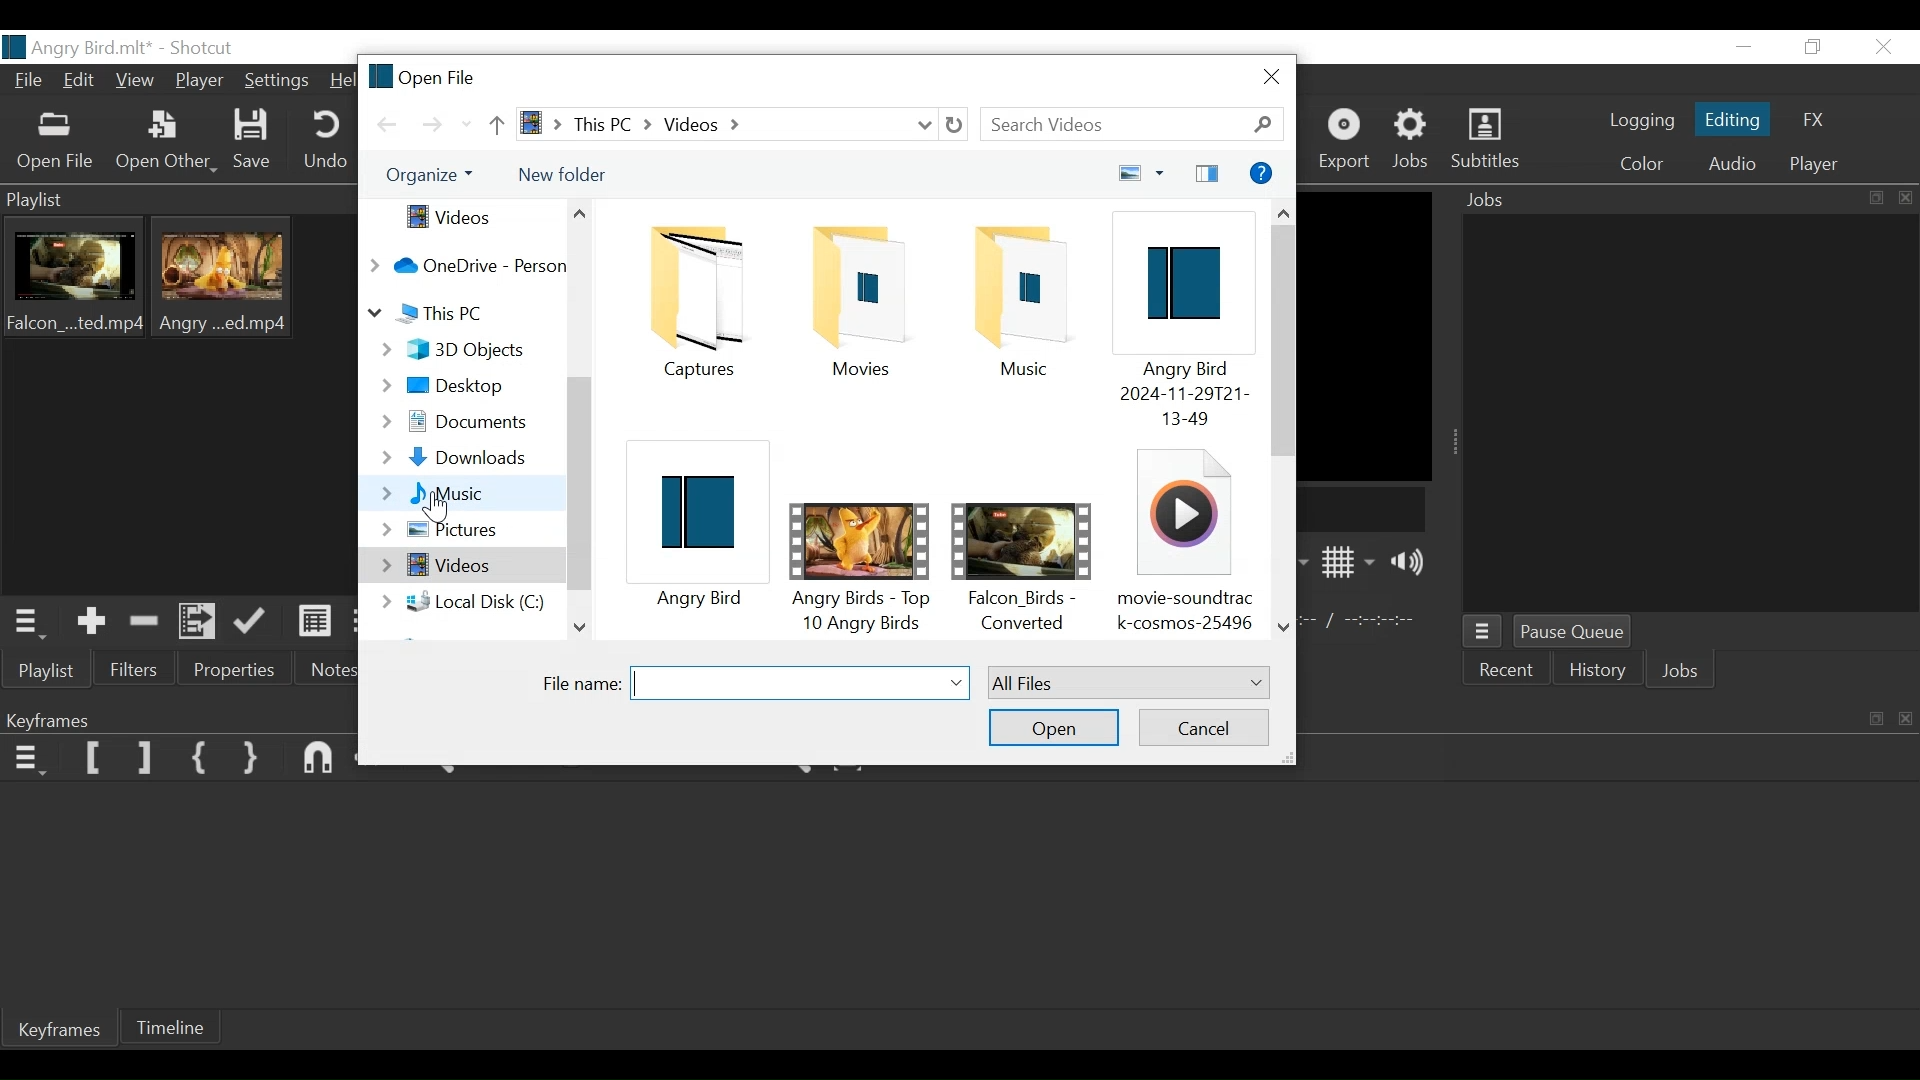 This screenshot has height=1080, width=1920. Describe the element at coordinates (1601, 673) in the screenshot. I see `History` at that location.